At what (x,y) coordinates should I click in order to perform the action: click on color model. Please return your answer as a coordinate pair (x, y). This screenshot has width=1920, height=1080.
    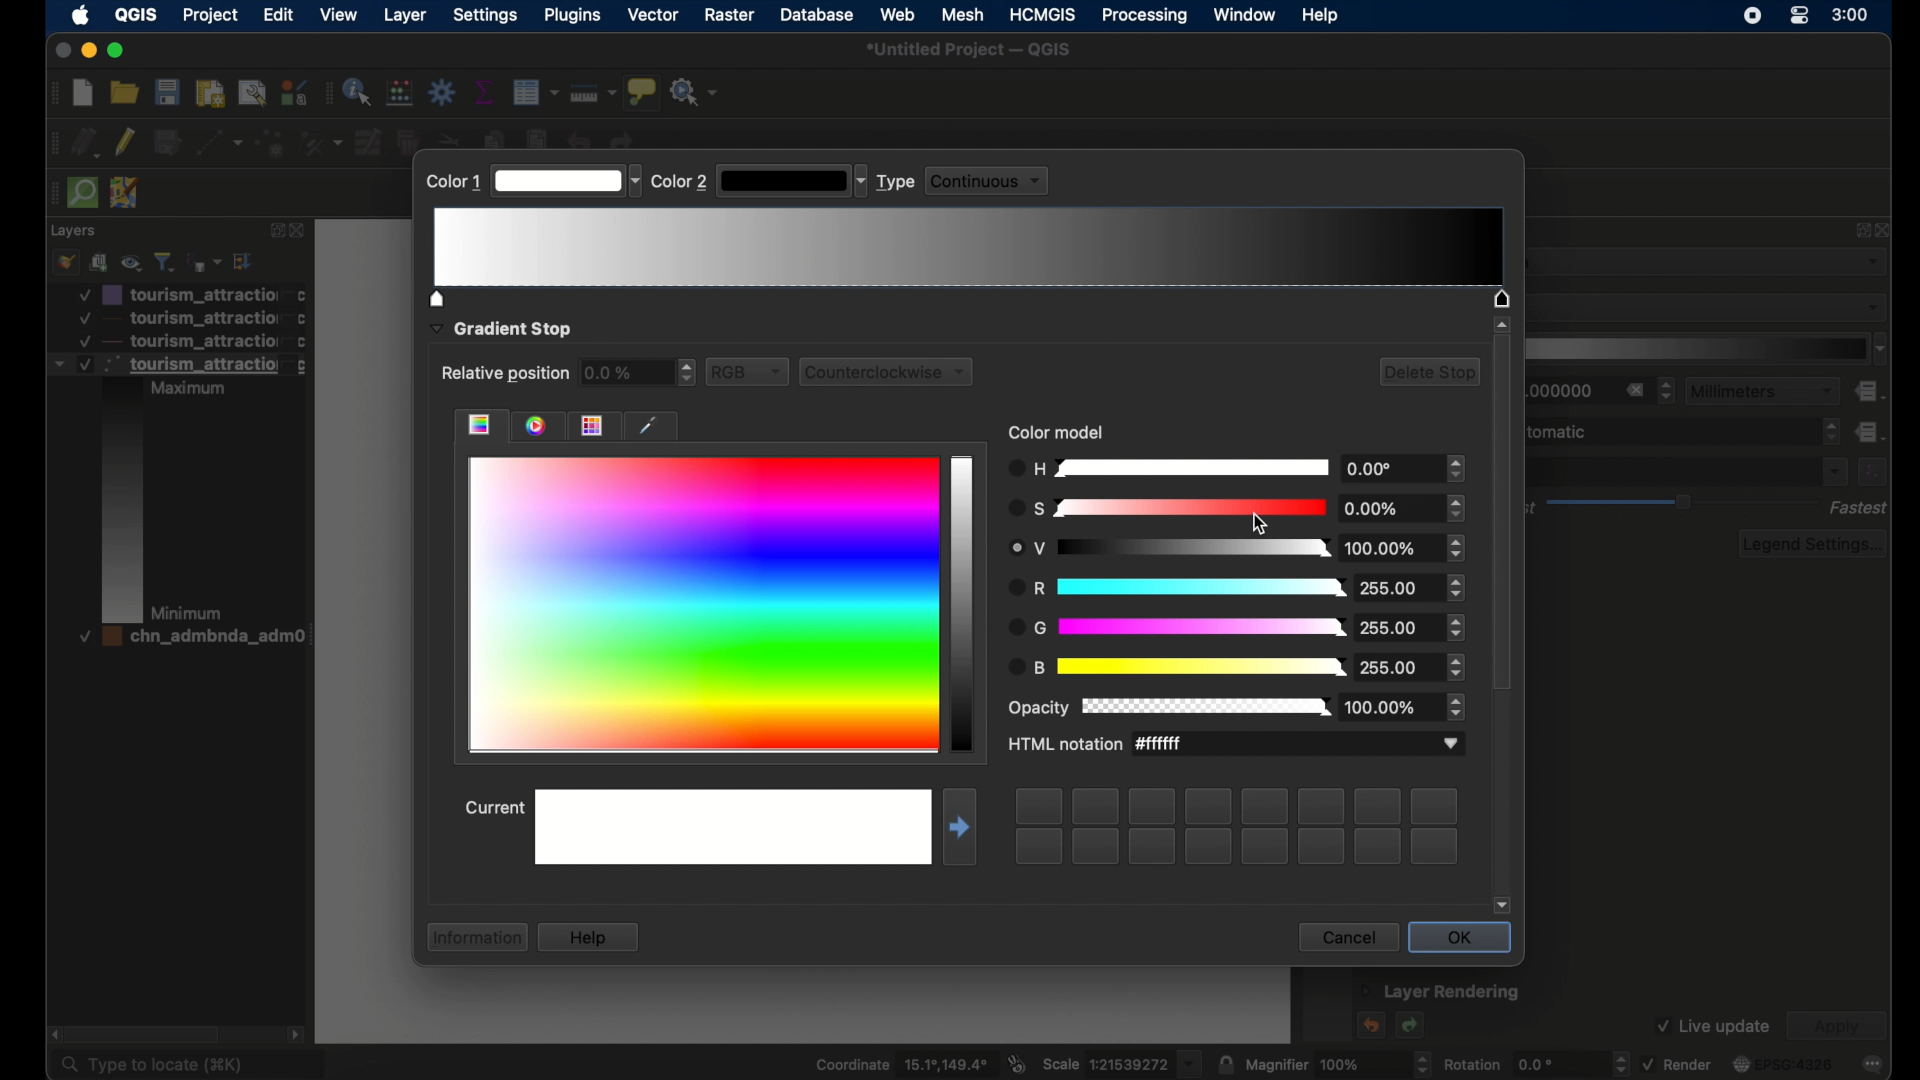
    Looking at the image, I should click on (1061, 432).